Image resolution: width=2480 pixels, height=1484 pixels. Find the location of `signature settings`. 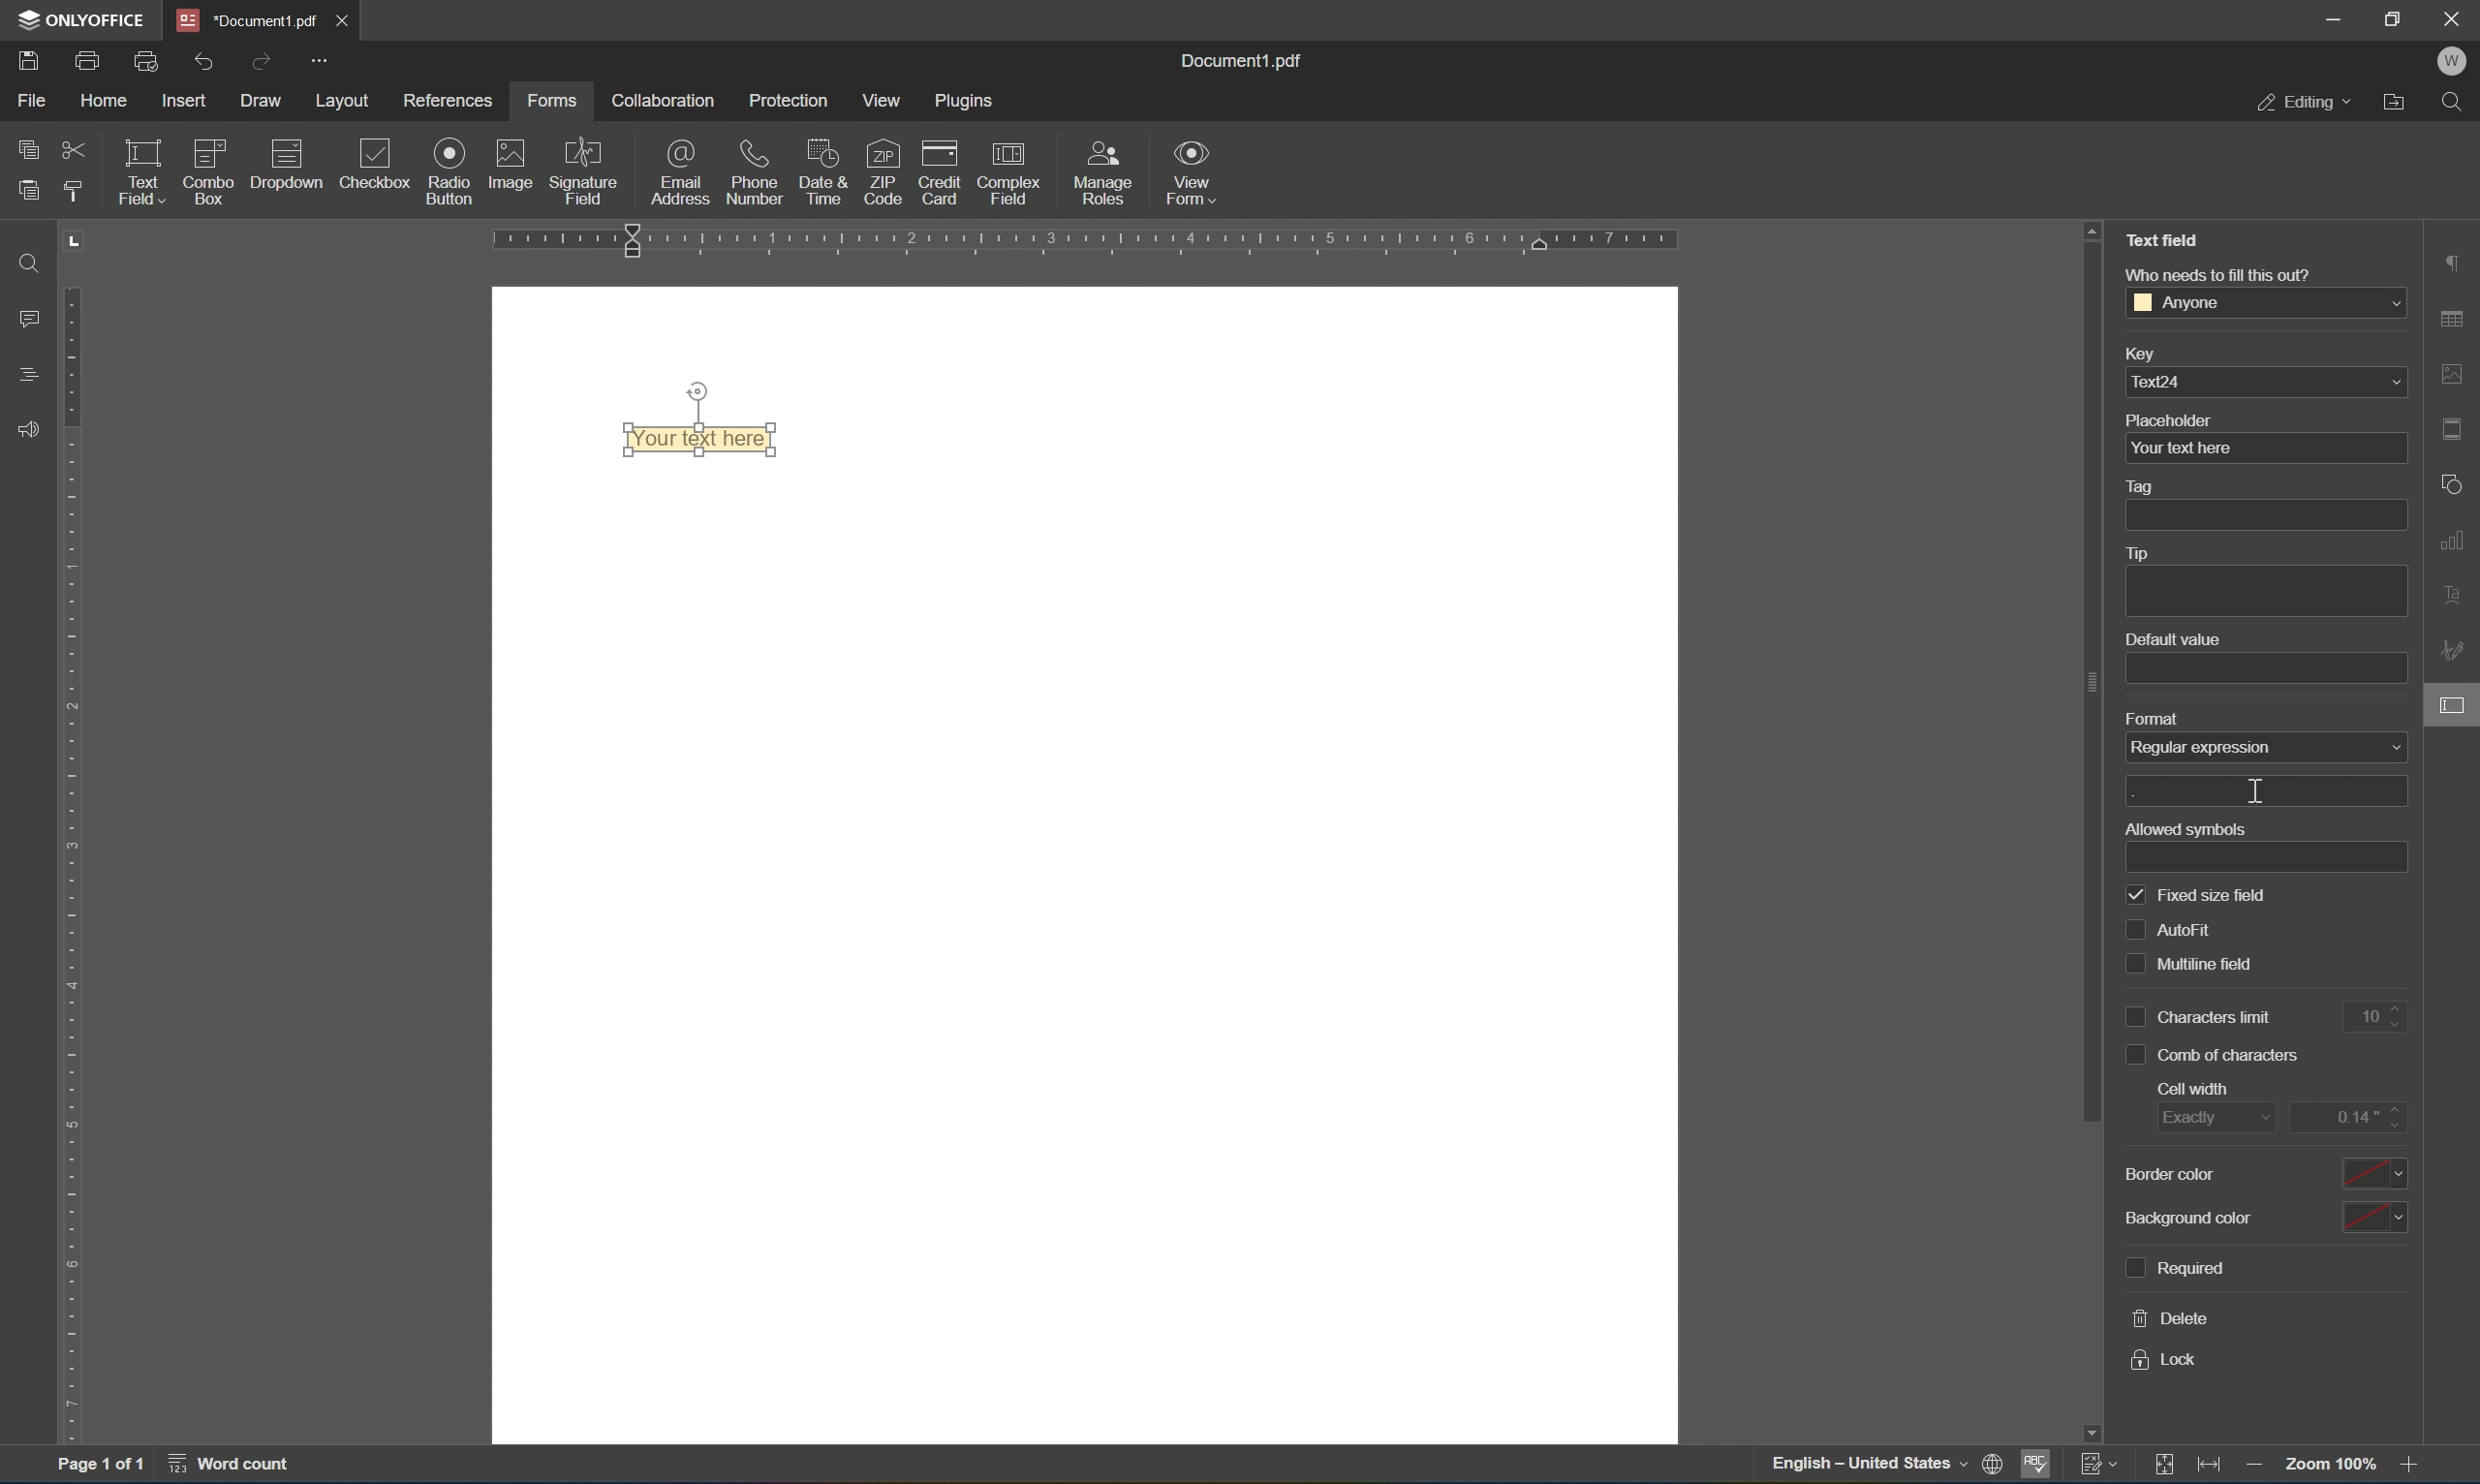

signature settings is located at coordinates (2457, 650).